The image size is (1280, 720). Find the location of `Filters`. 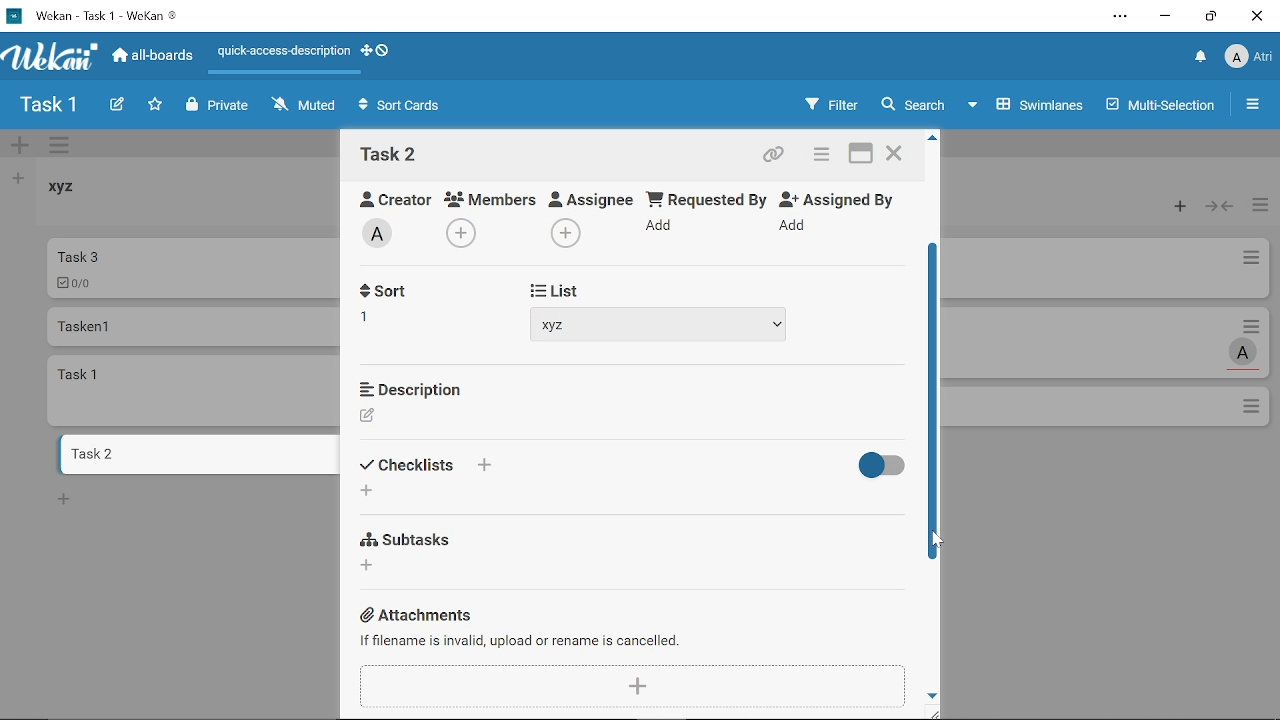

Filters is located at coordinates (827, 105).